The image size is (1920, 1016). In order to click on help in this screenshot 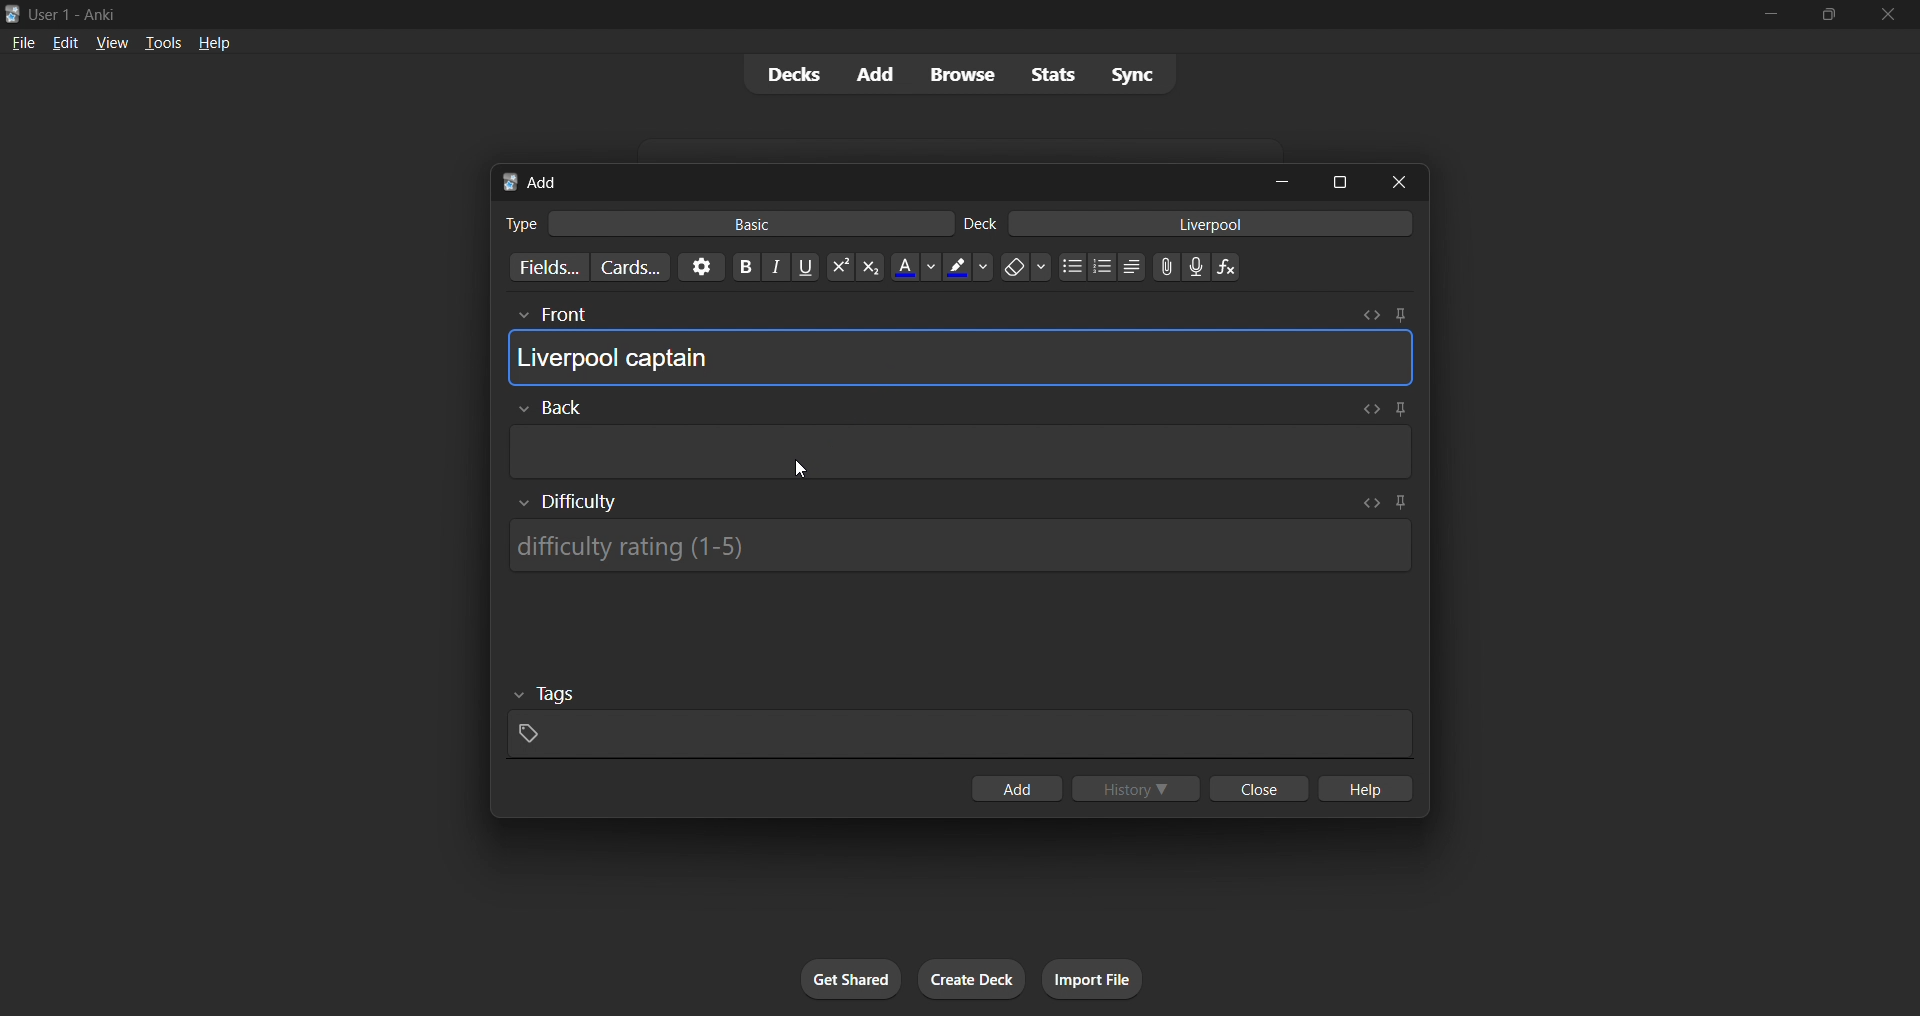, I will do `click(1363, 788)`.